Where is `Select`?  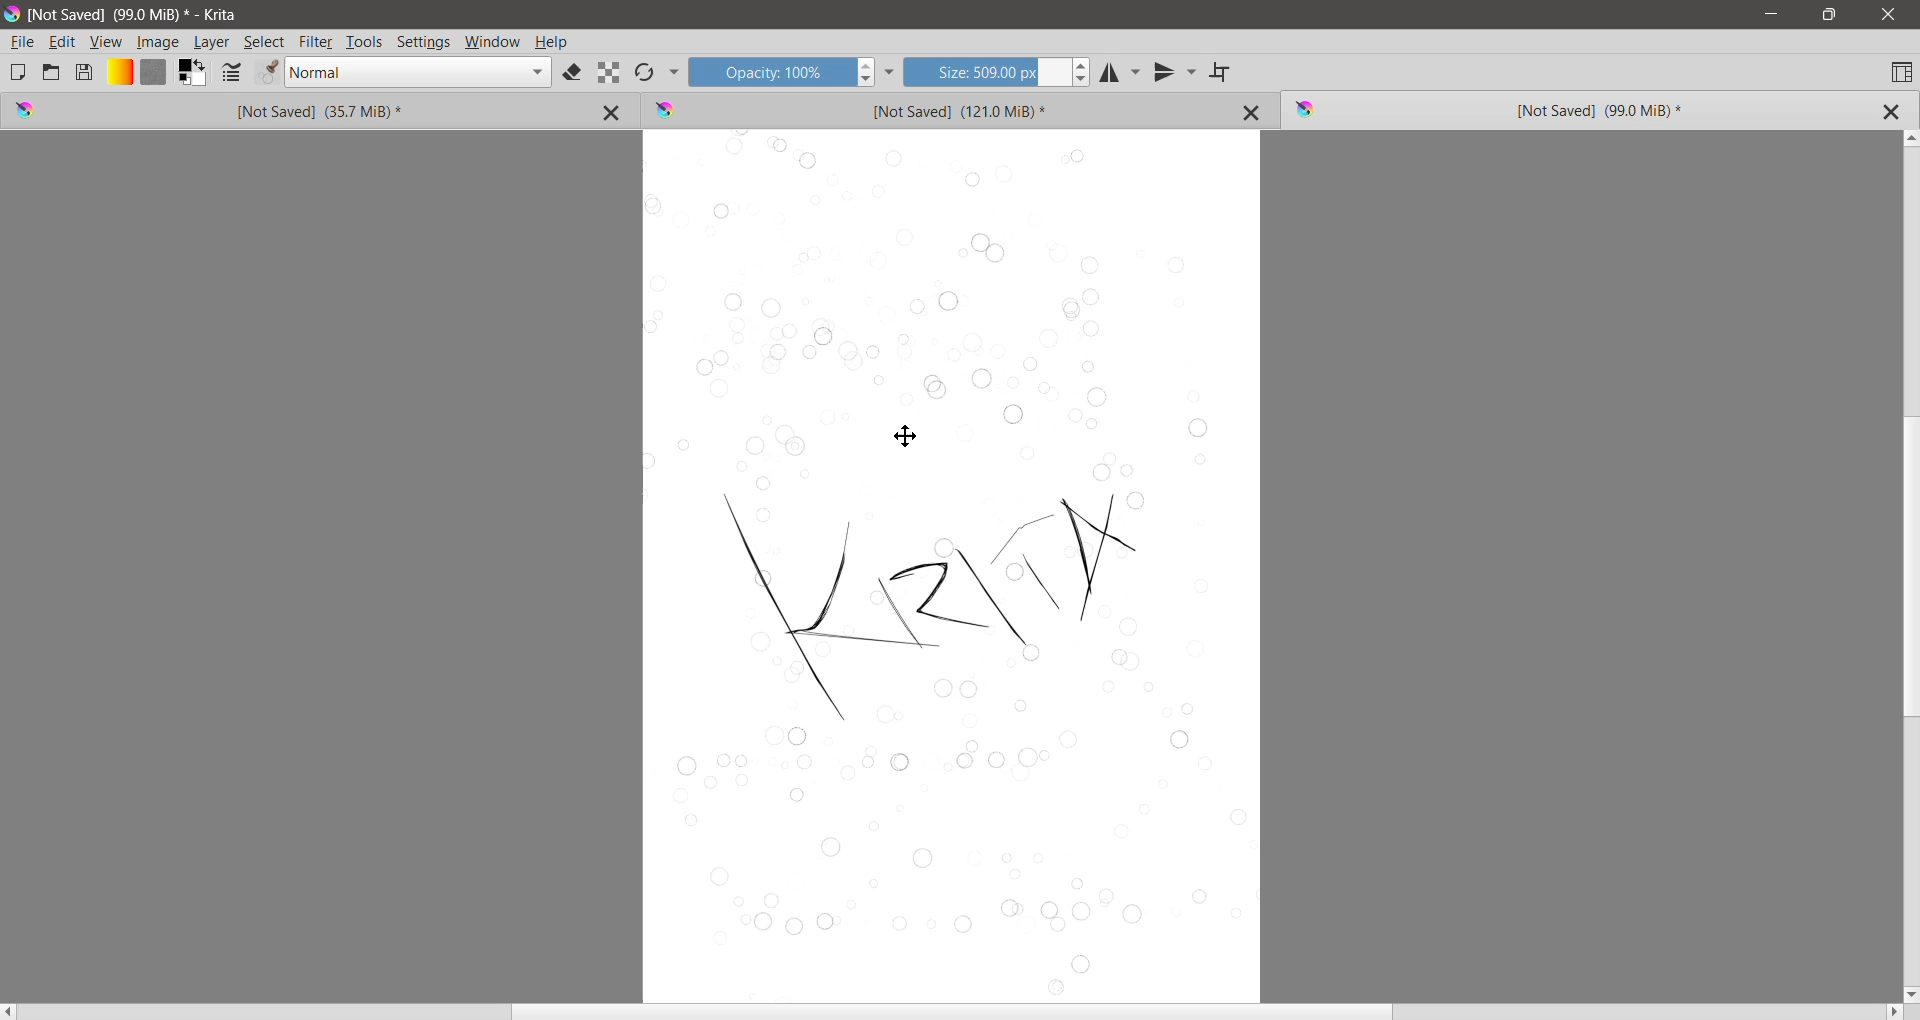 Select is located at coordinates (265, 42).